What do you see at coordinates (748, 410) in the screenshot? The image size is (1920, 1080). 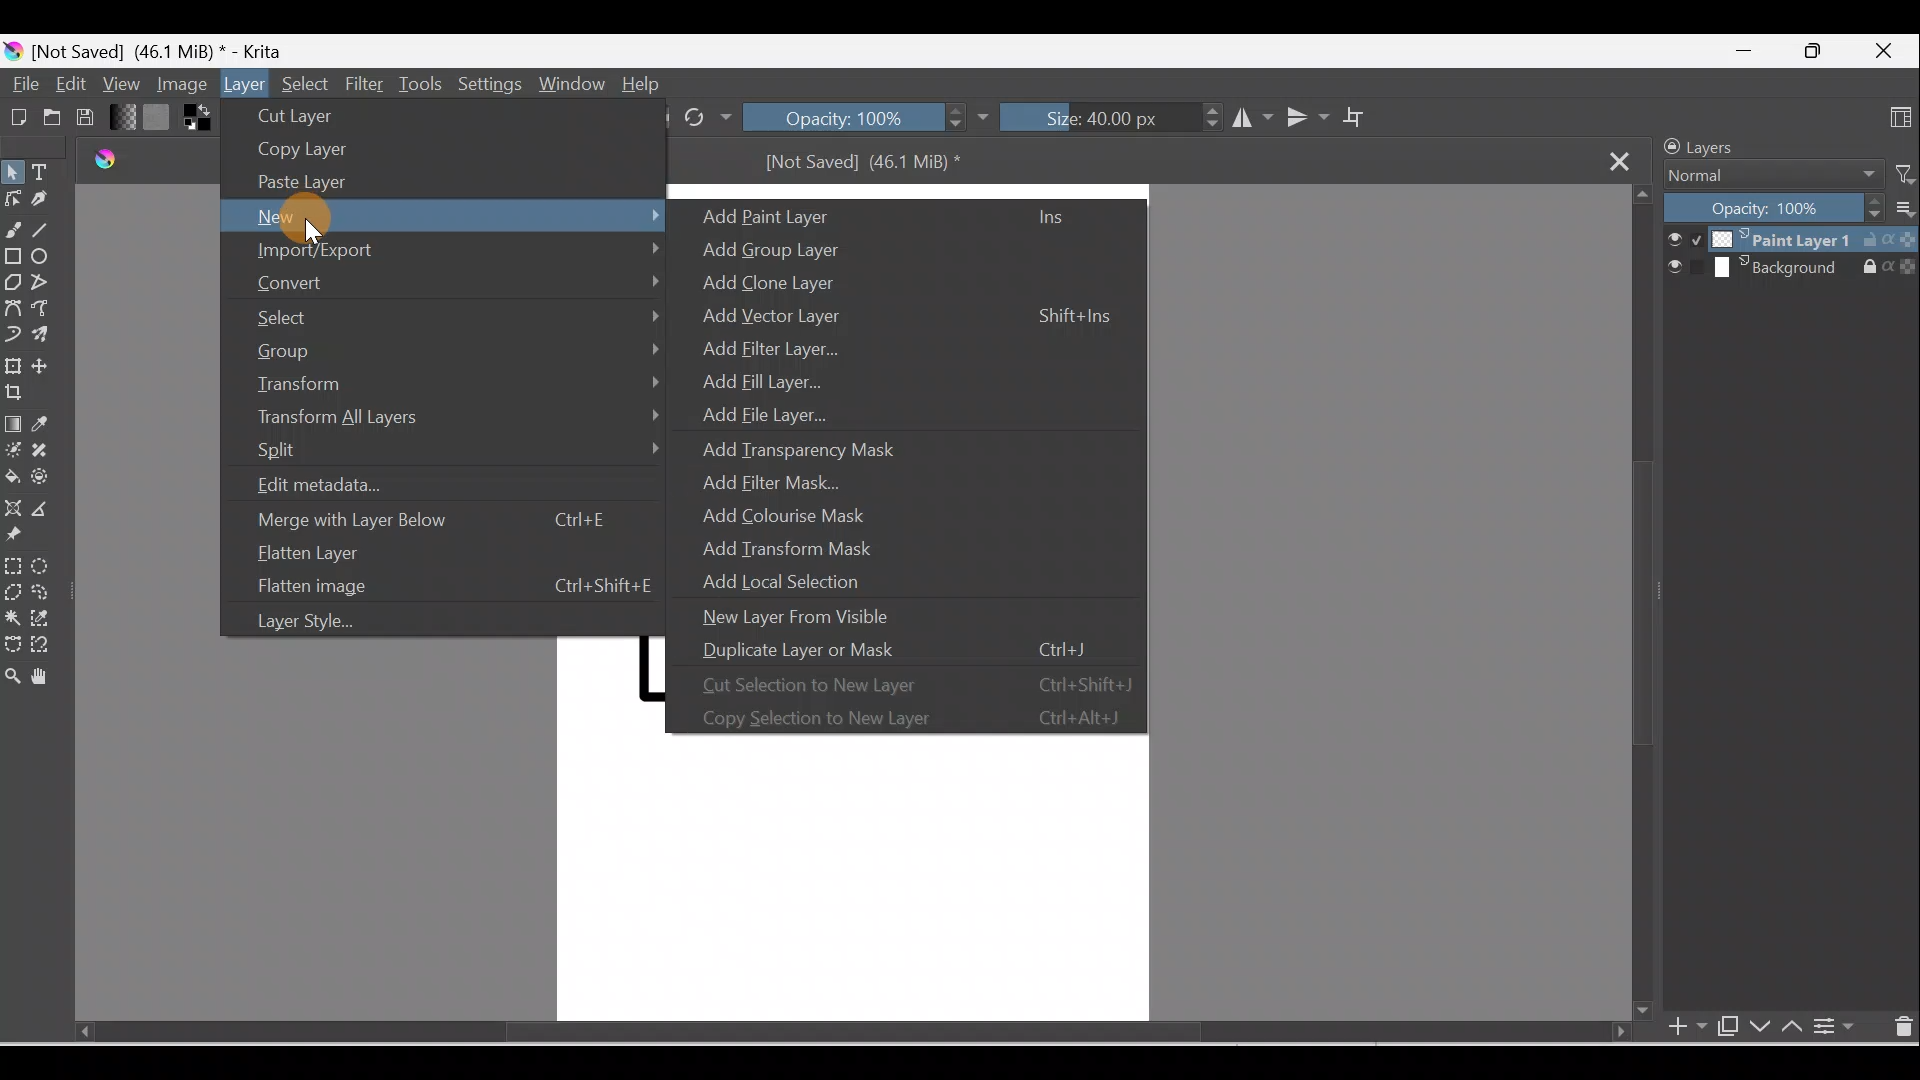 I see `Add file layer` at bounding box center [748, 410].